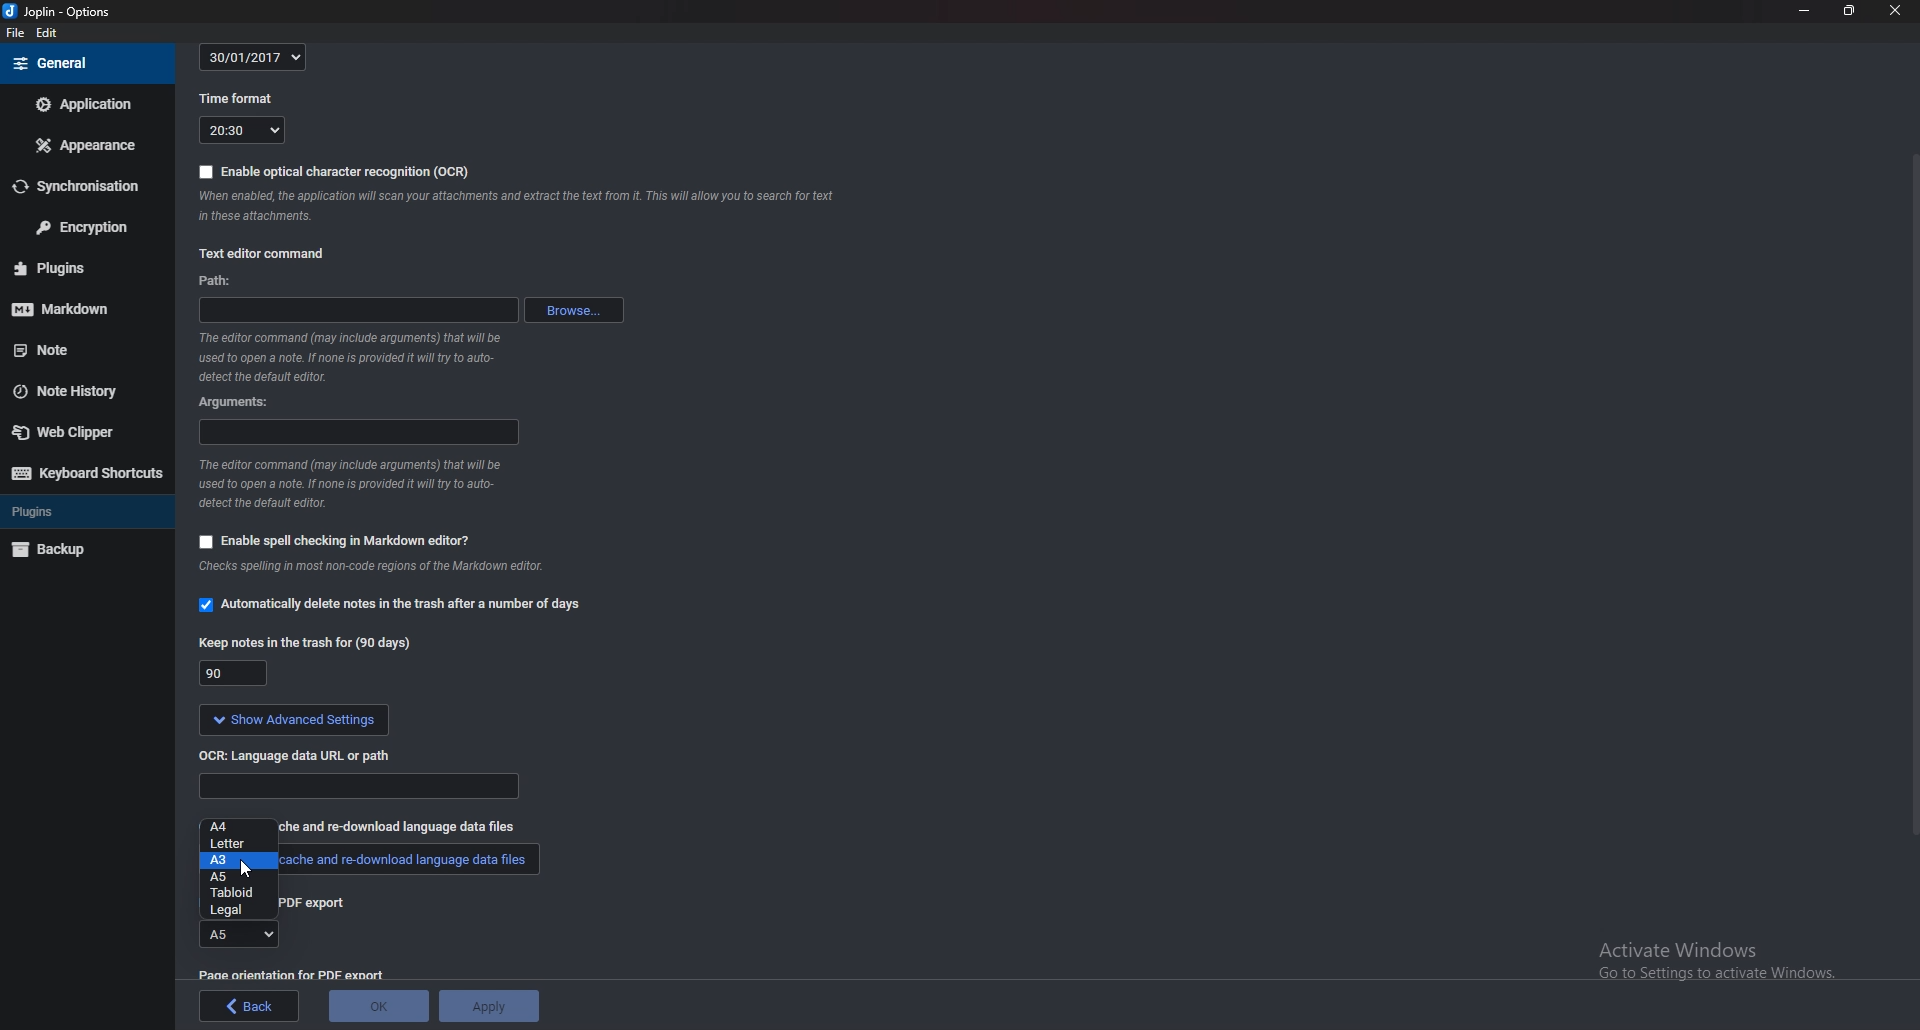 Image resolution: width=1920 pixels, height=1030 pixels. What do you see at coordinates (305, 645) in the screenshot?
I see `Keep notes in the trash for` at bounding box center [305, 645].